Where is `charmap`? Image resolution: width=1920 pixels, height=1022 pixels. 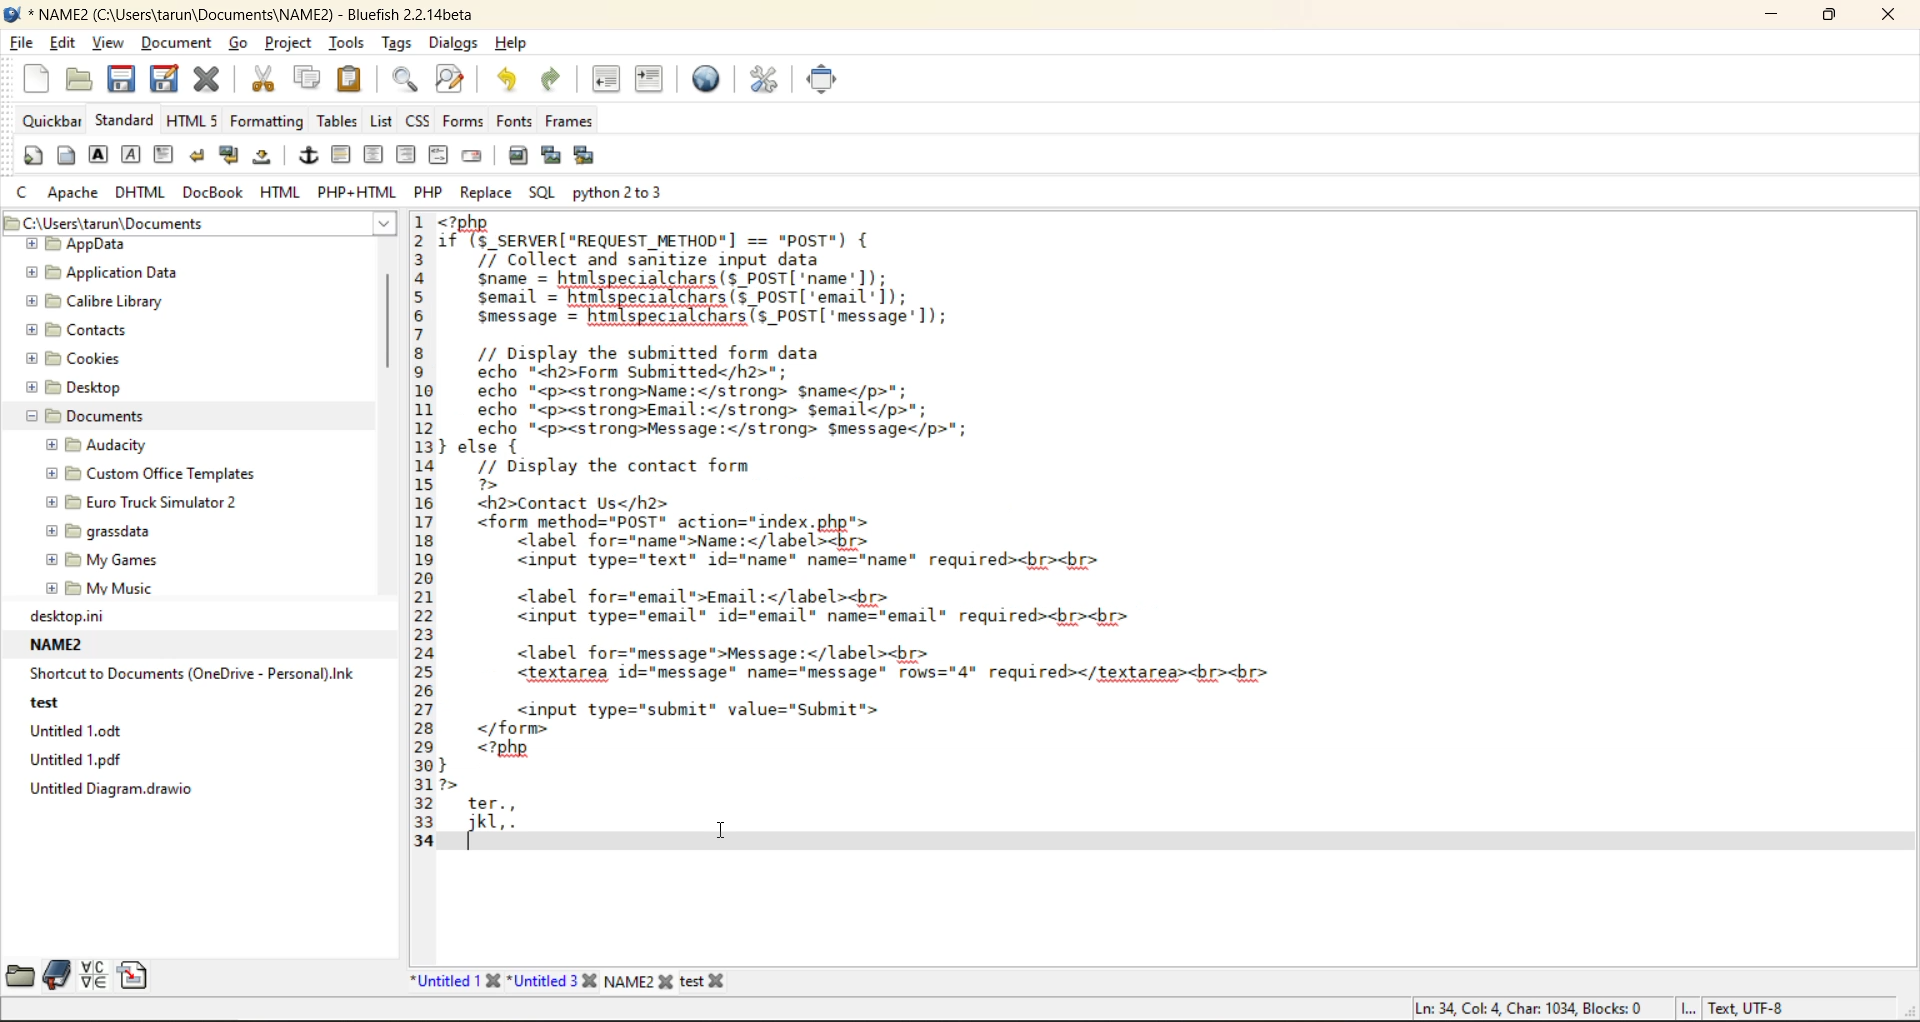
charmap is located at coordinates (94, 975).